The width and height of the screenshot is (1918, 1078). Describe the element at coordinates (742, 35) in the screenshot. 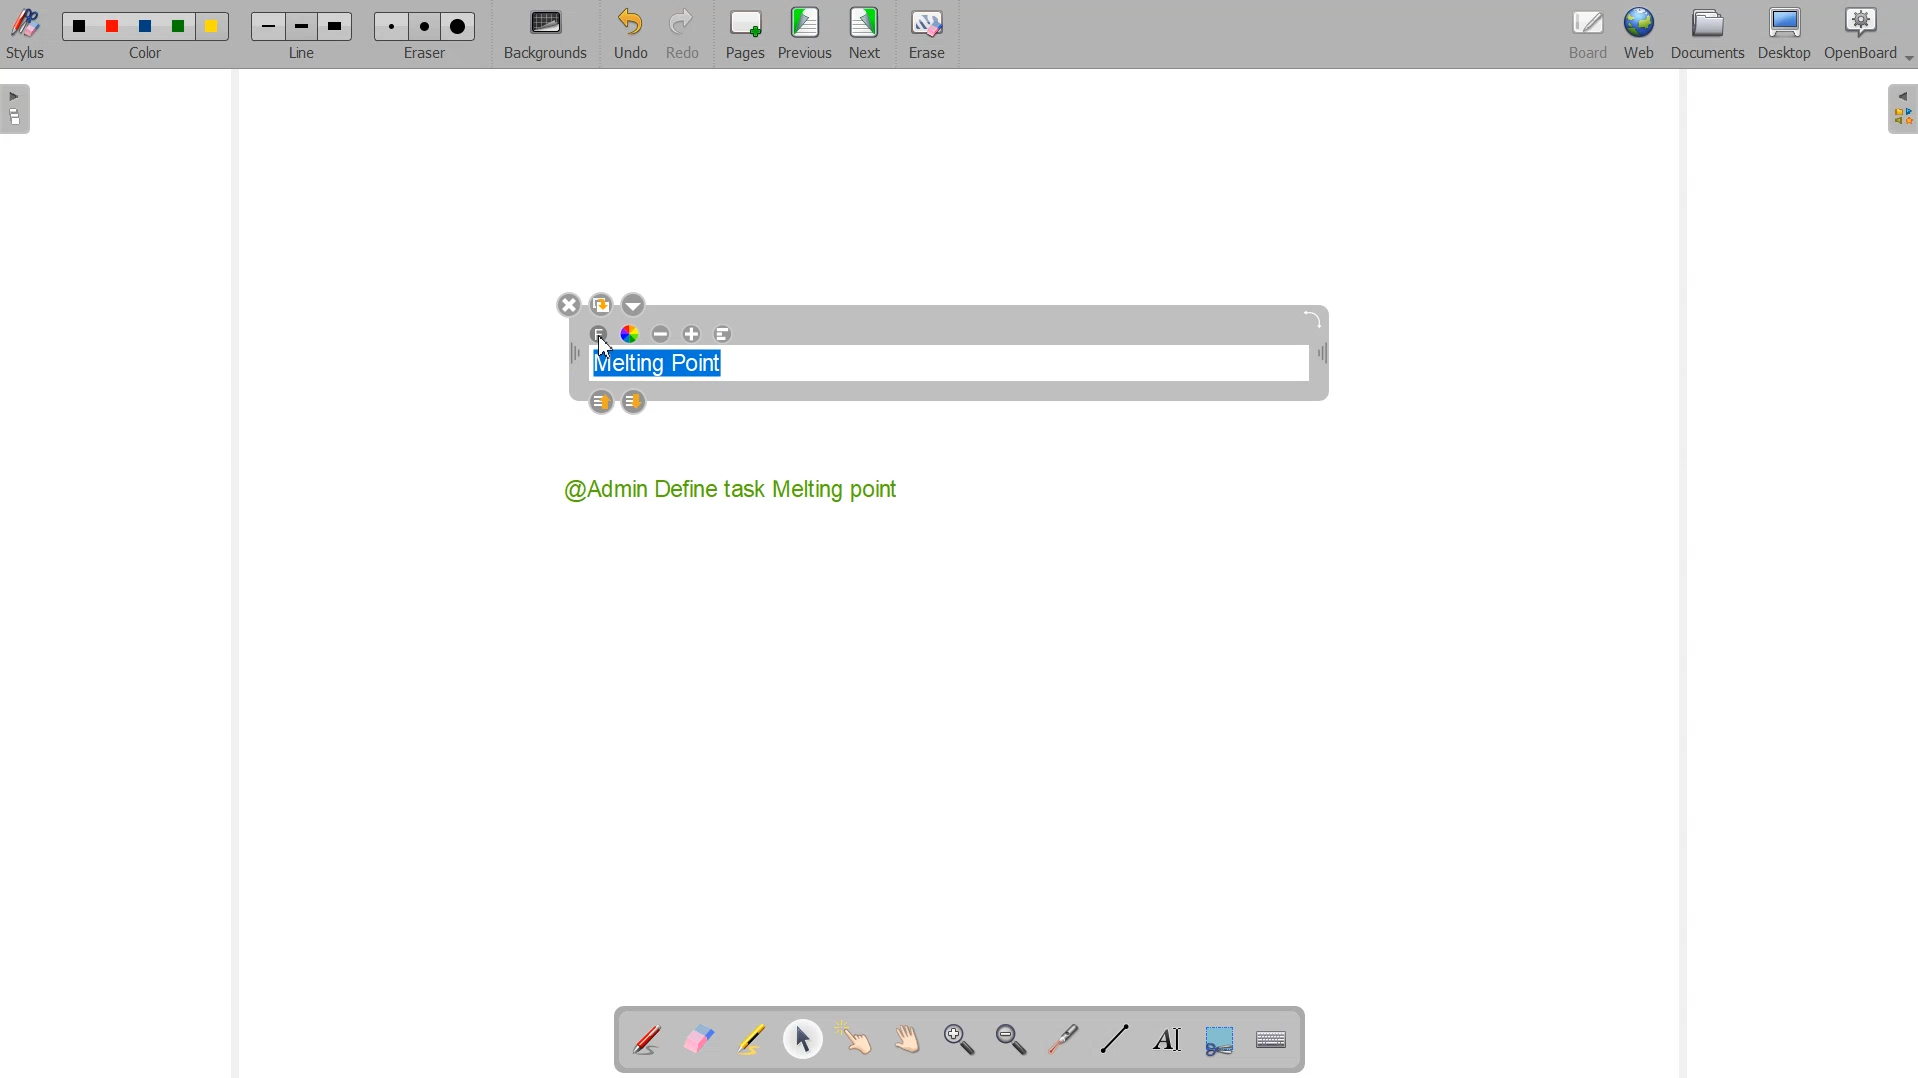

I see `Pages` at that location.